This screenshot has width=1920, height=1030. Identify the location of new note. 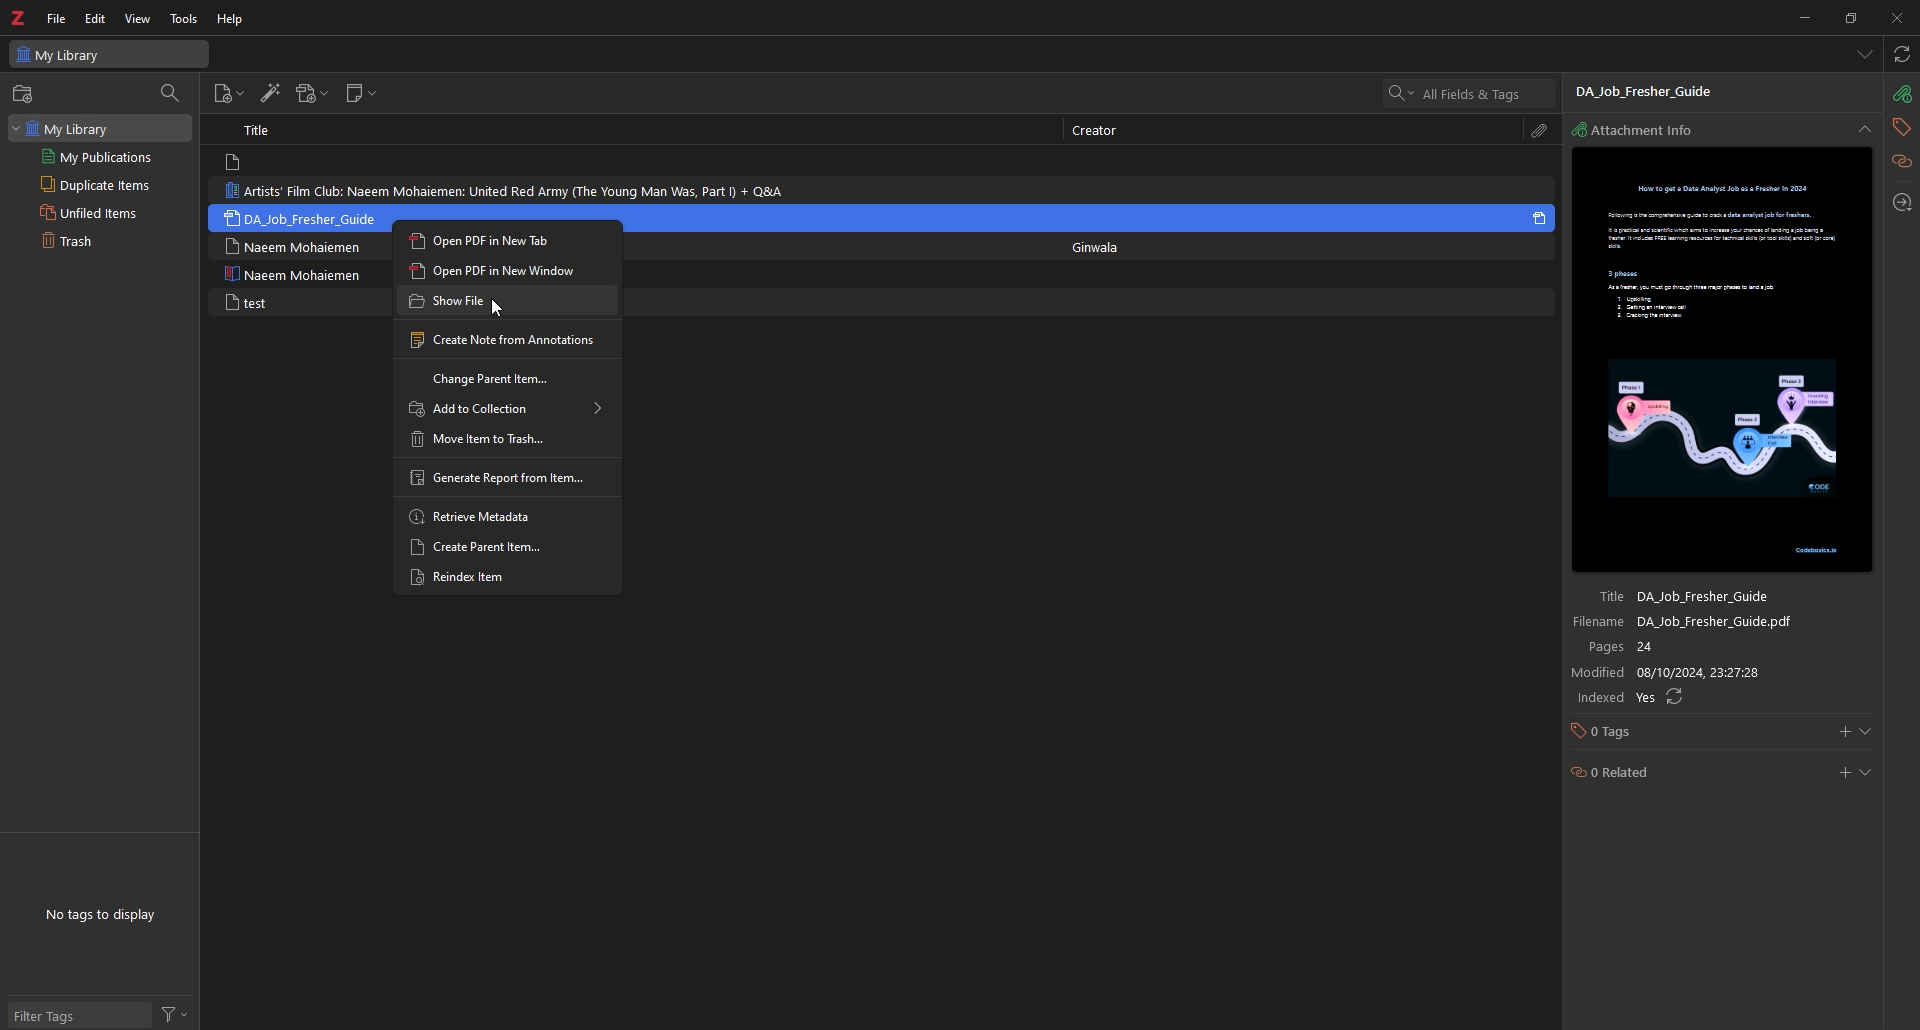
(362, 93).